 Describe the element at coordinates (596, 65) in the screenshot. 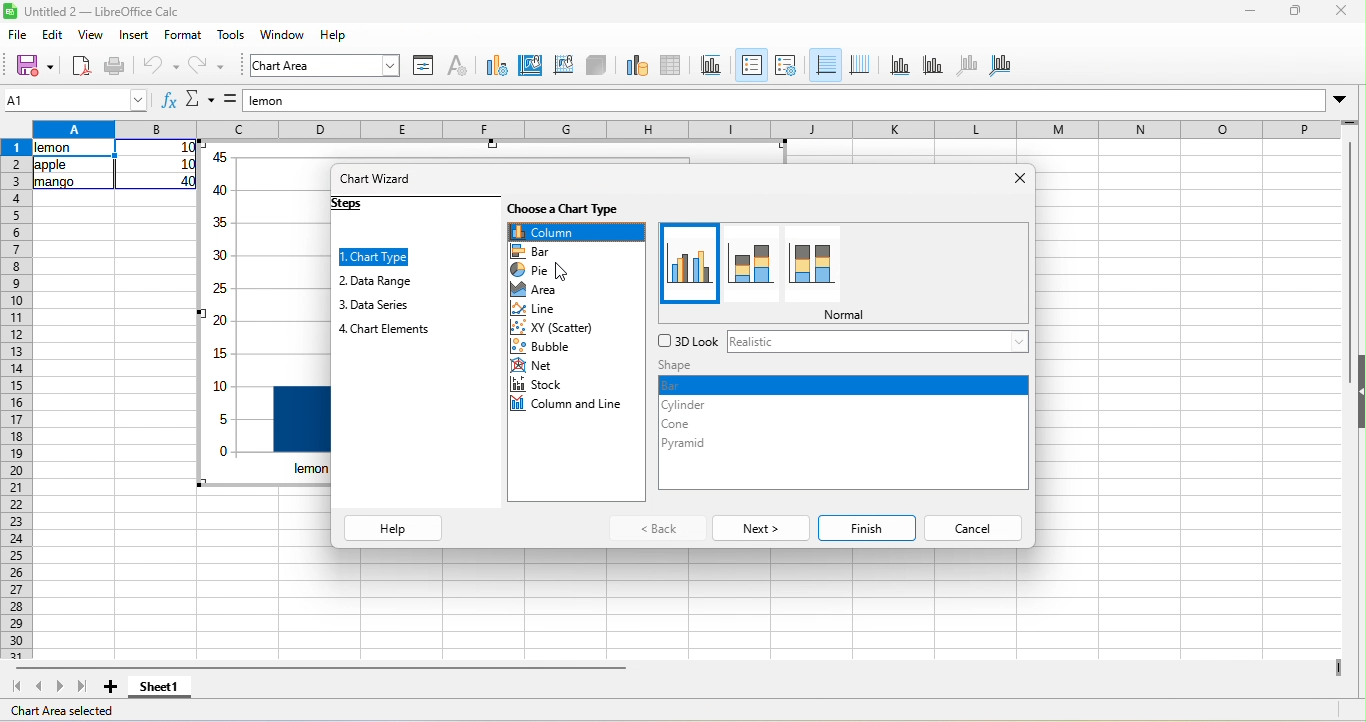

I see `3d view` at that location.